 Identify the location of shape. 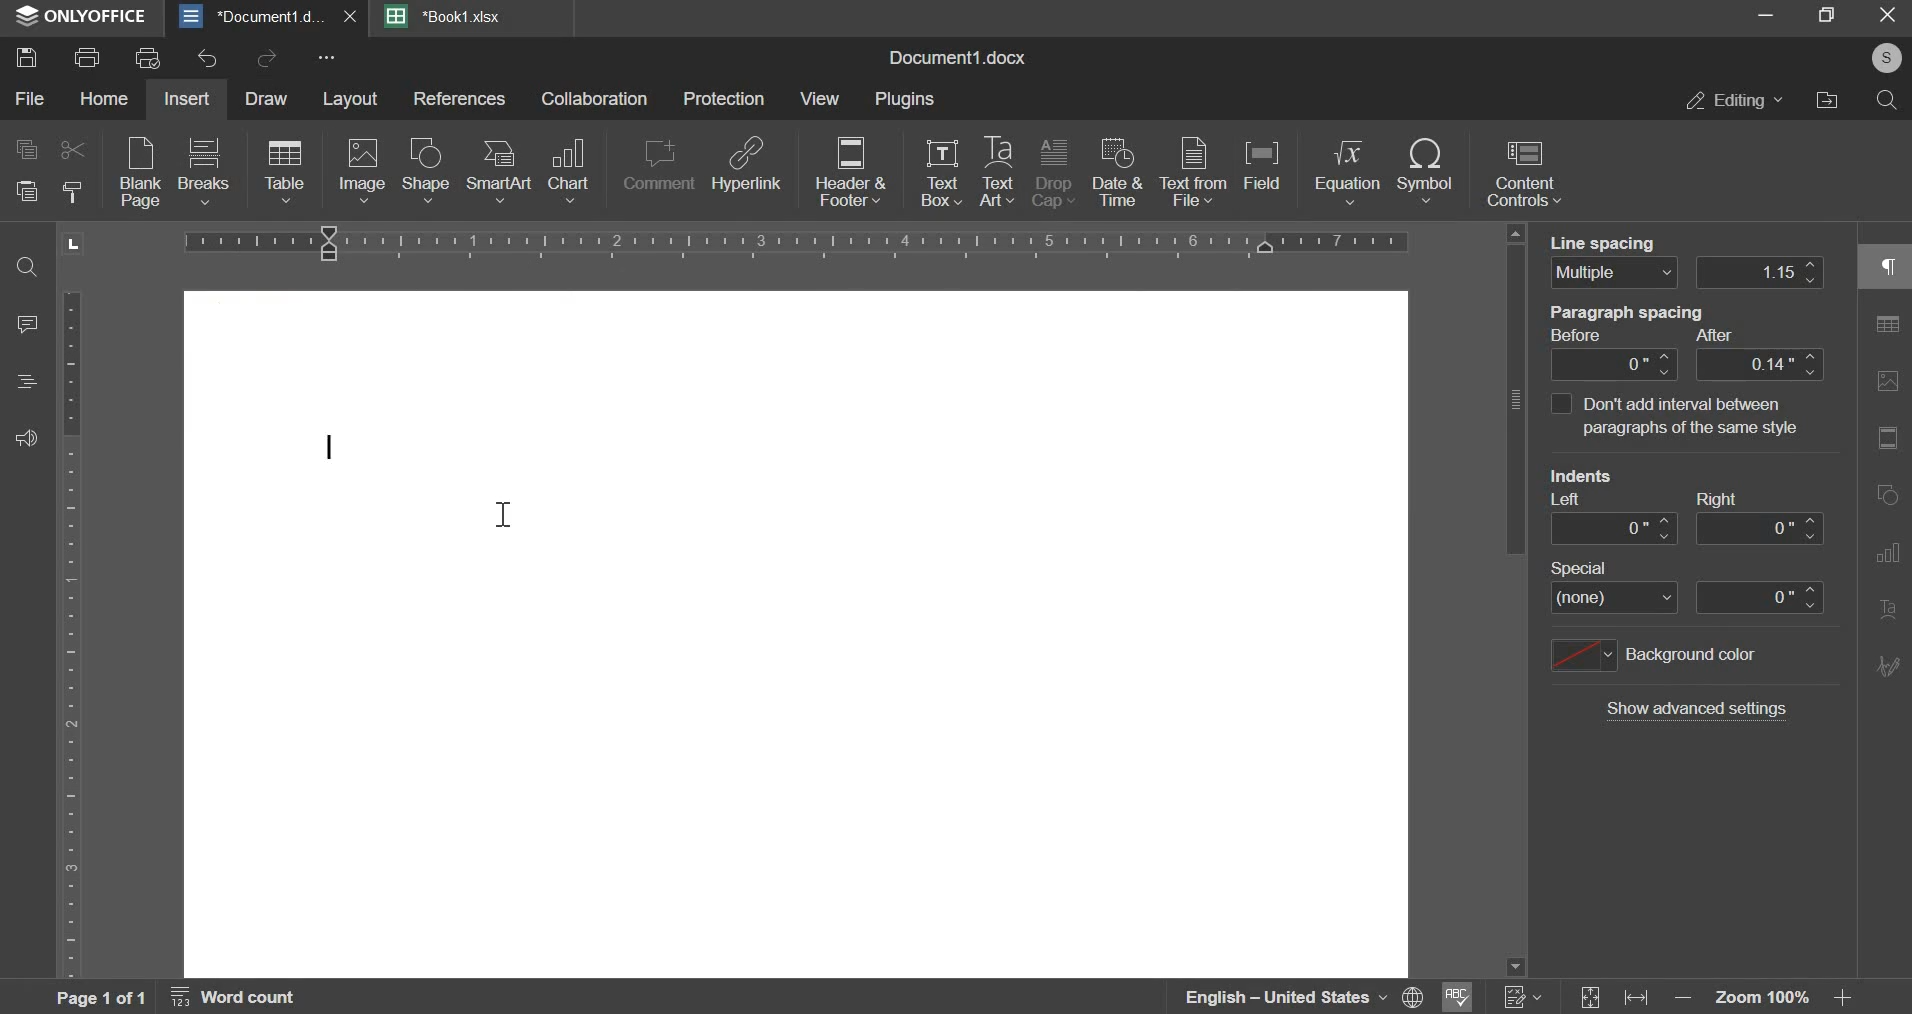
(424, 172).